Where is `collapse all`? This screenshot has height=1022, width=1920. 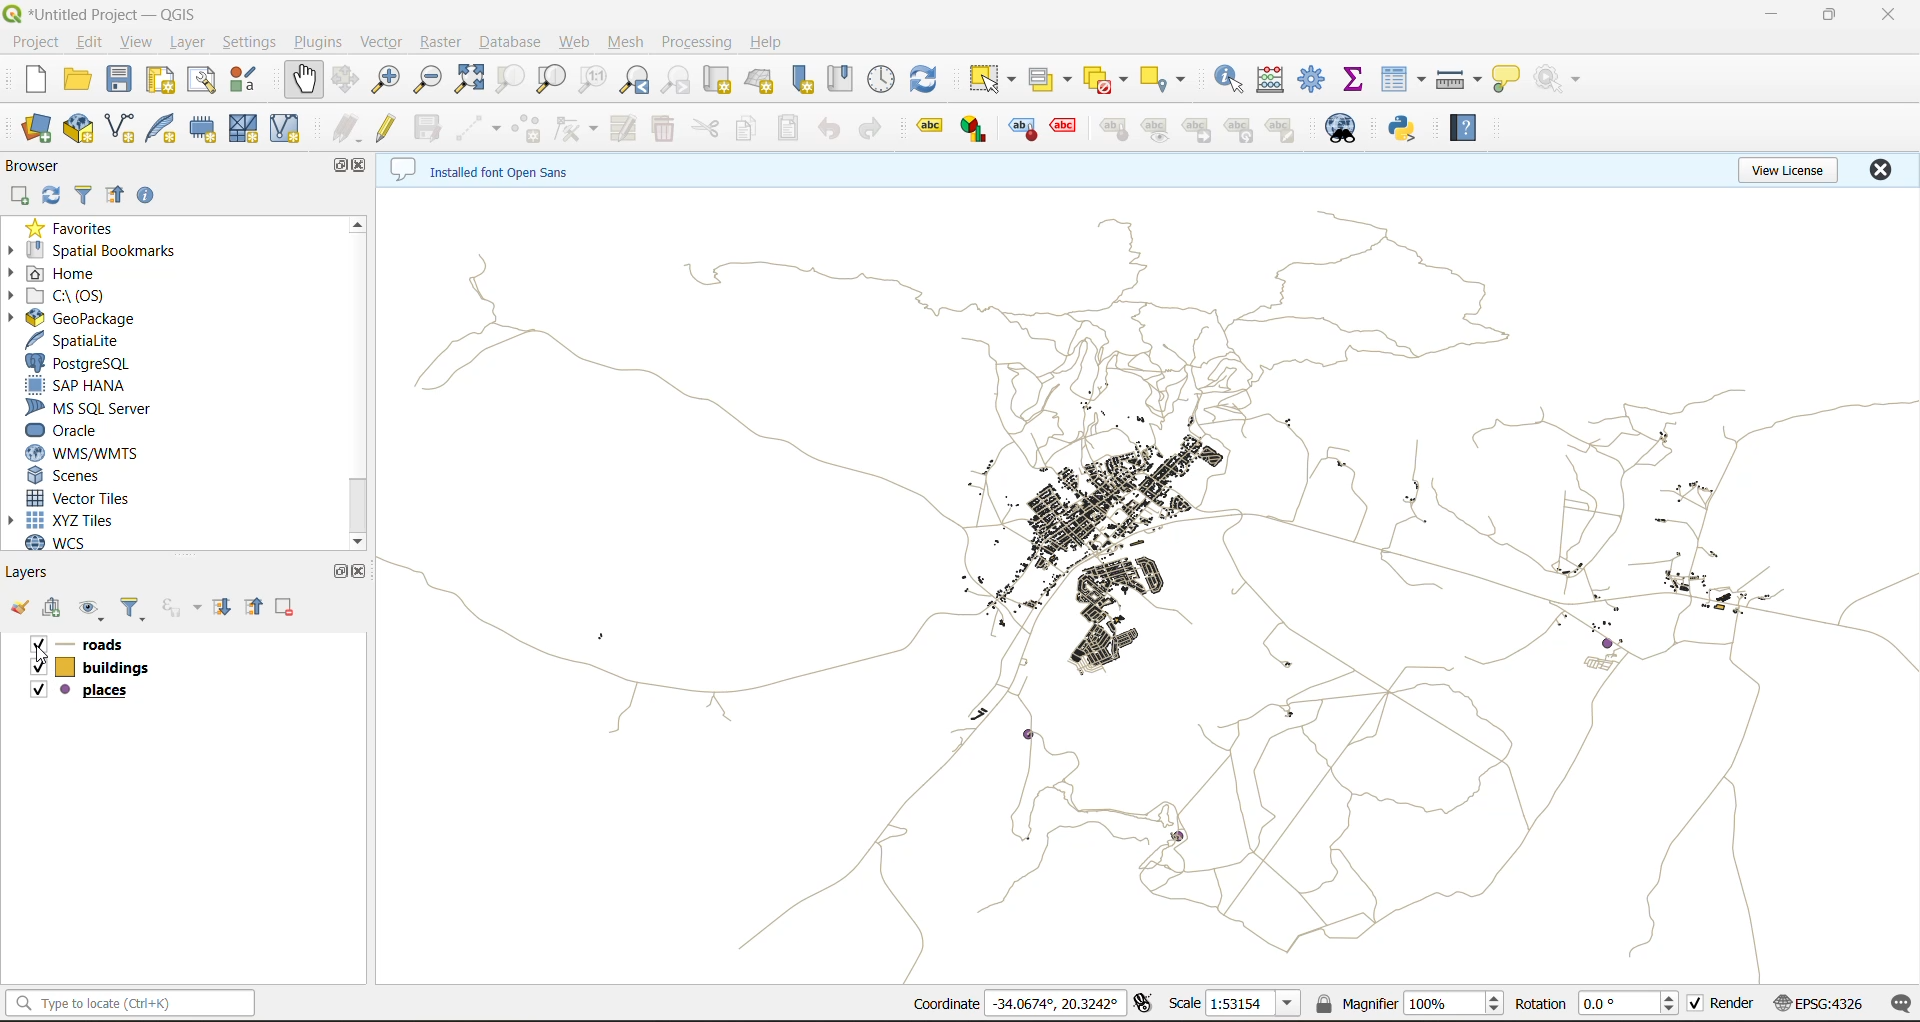
collapse all is located at coordinates (256, 609).